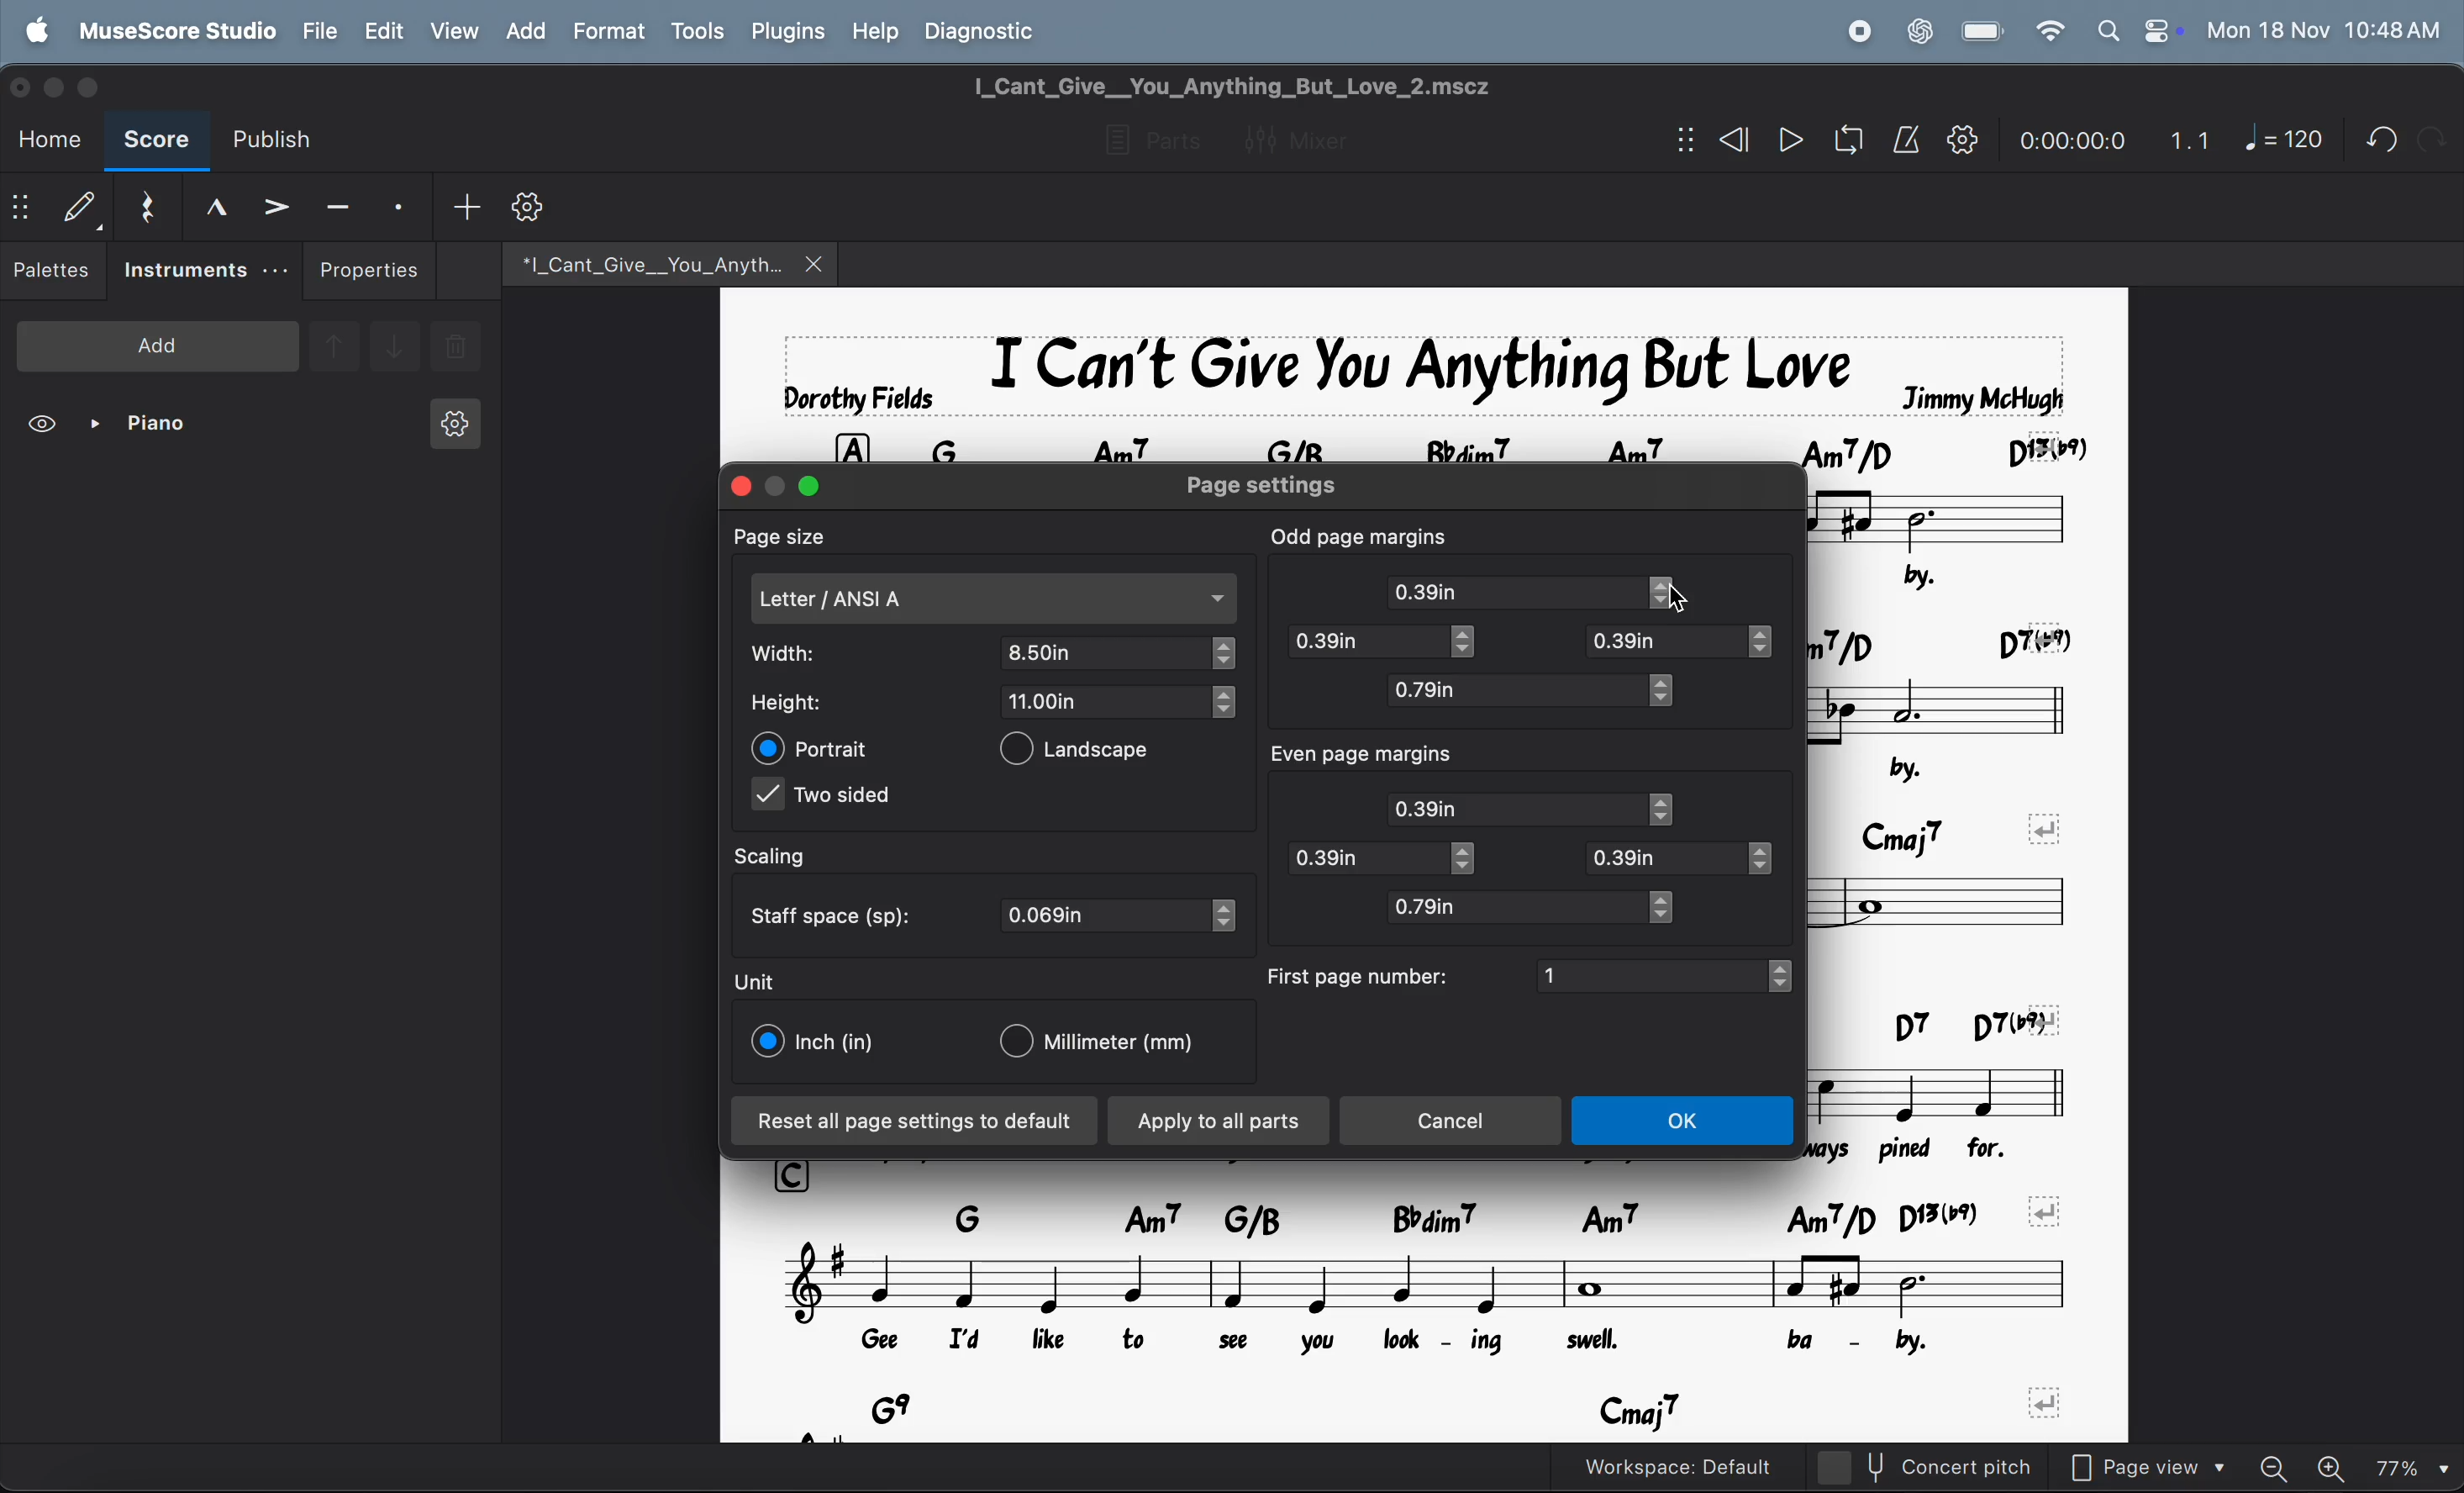 The width and height of the screenshot is (2464, 1493). Describe the element at coordinates (1512, 907) in the screenshot. I see `0.79in` at that location.